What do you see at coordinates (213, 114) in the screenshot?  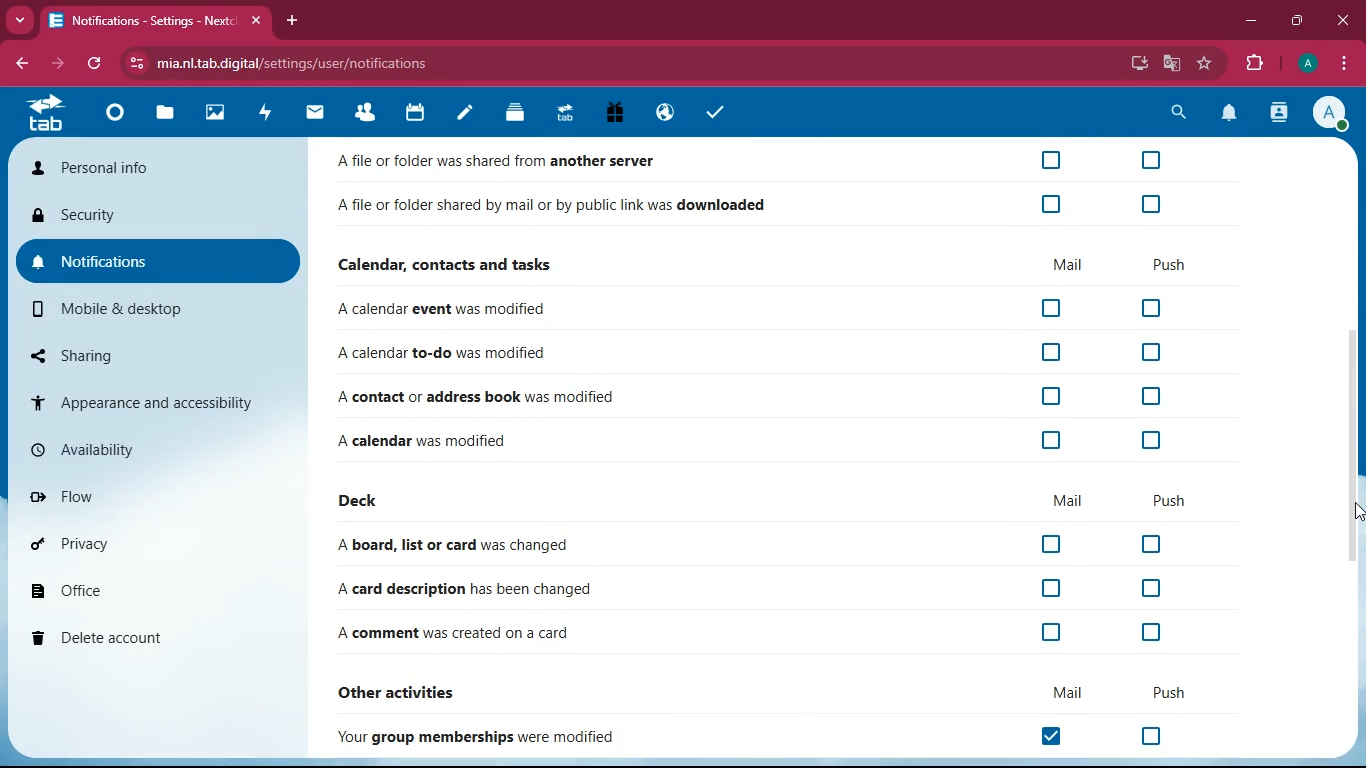 I see `images` at bounding box center [213, 114].